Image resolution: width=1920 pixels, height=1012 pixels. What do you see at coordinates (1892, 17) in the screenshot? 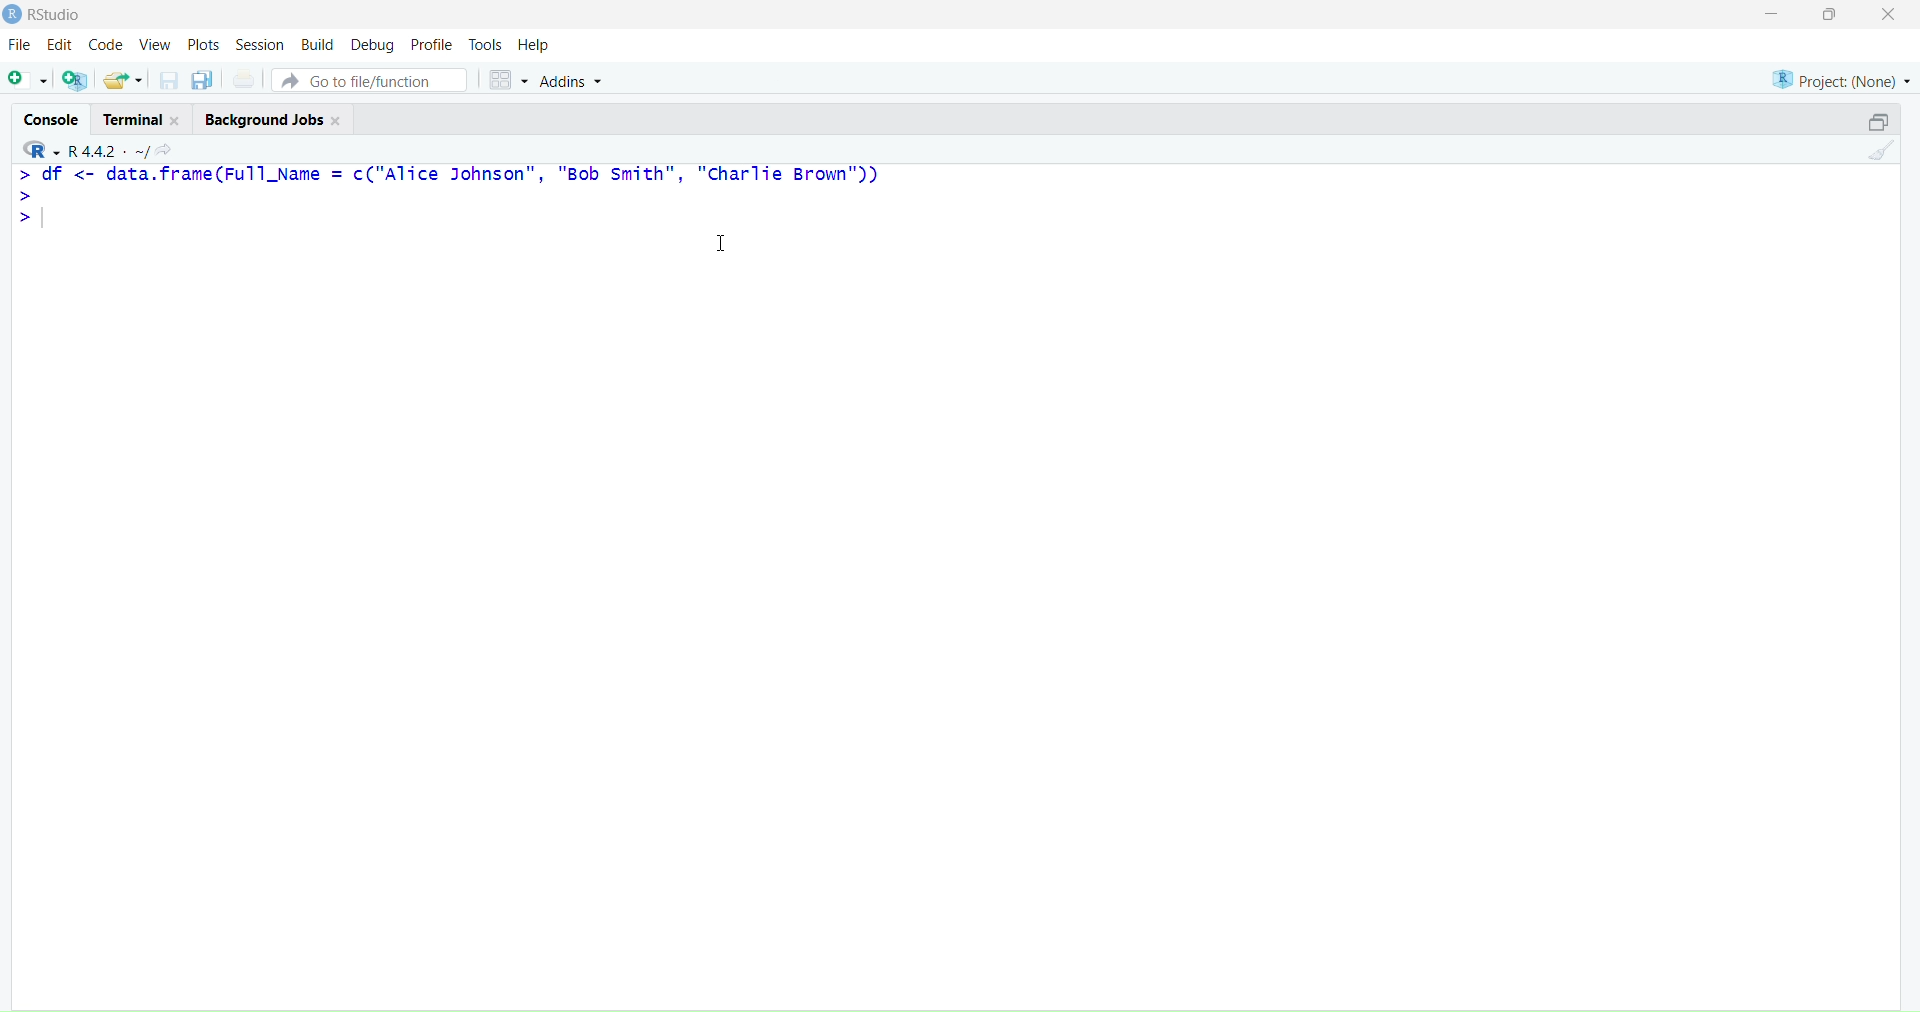
I see `Close` at bounding box center [1892, 17].